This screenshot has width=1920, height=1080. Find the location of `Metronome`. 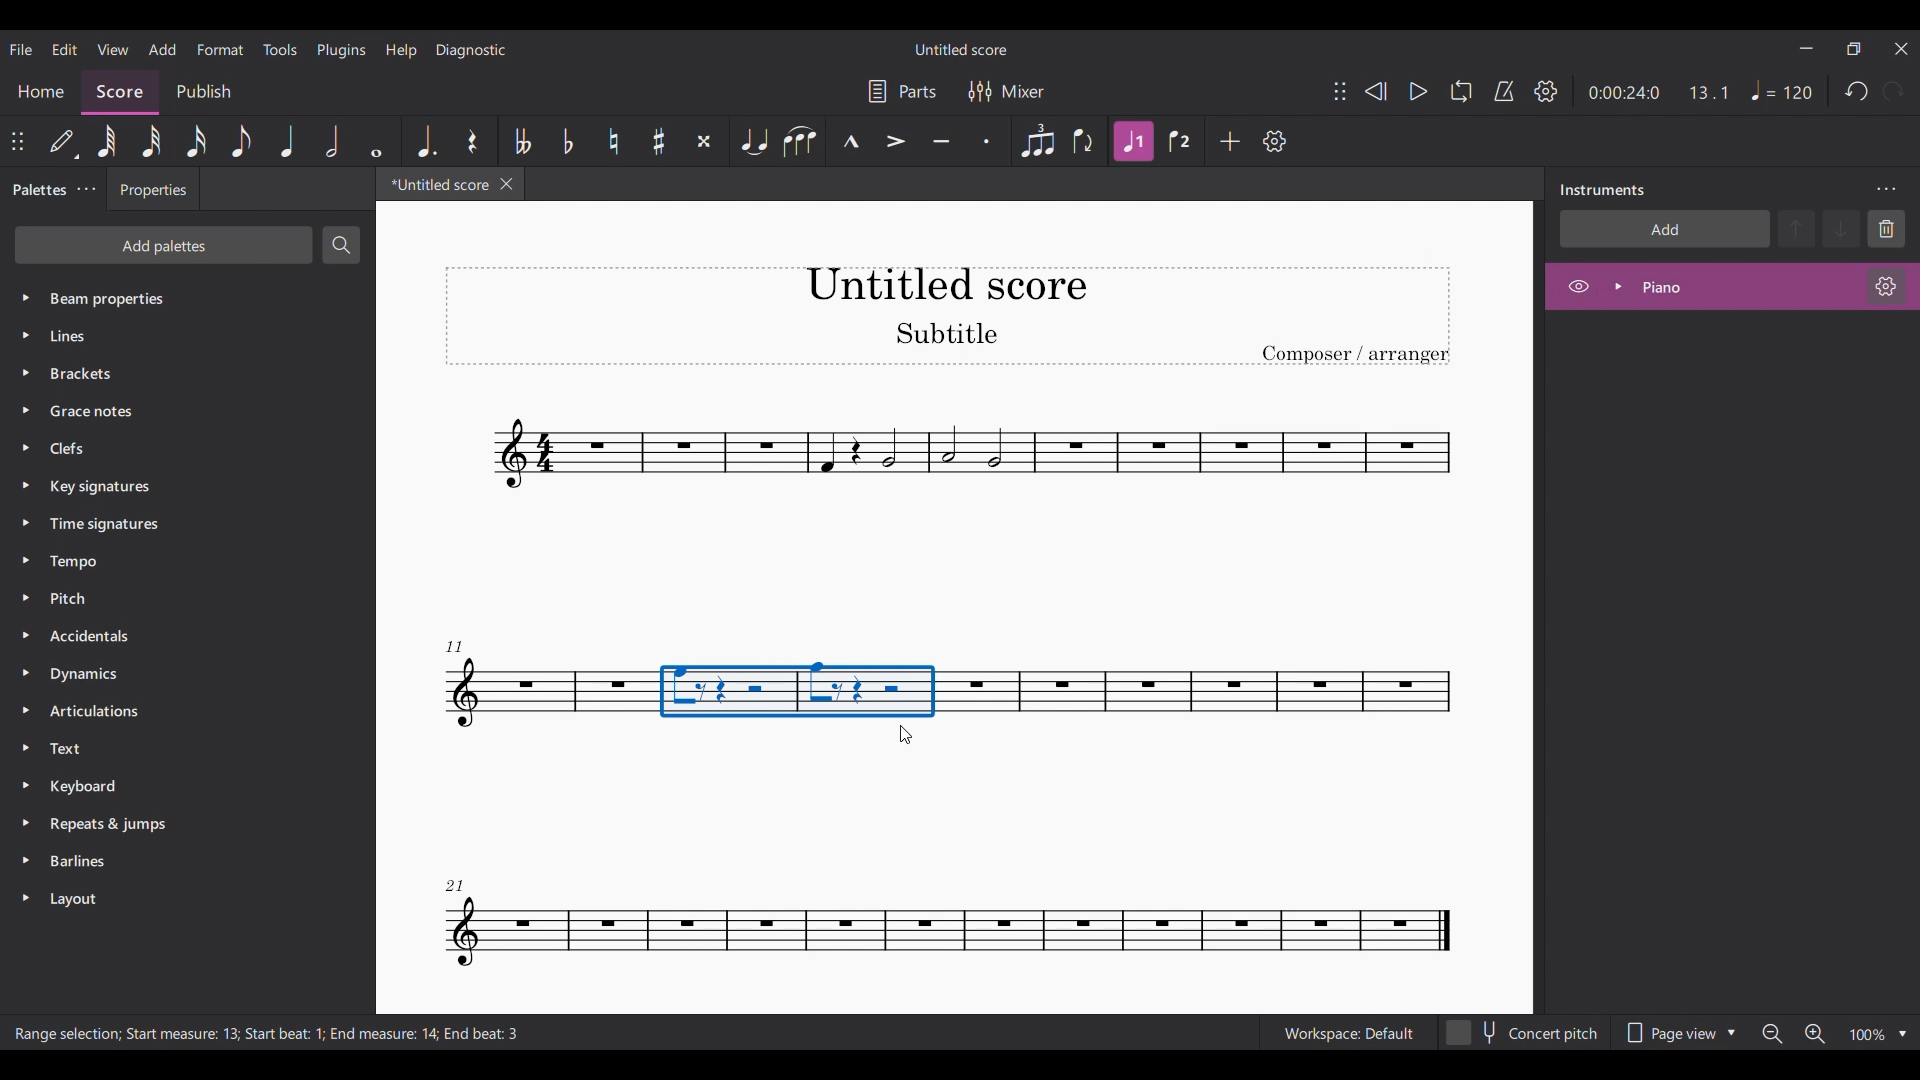

Metronome is located at coordinates (1504, 91).